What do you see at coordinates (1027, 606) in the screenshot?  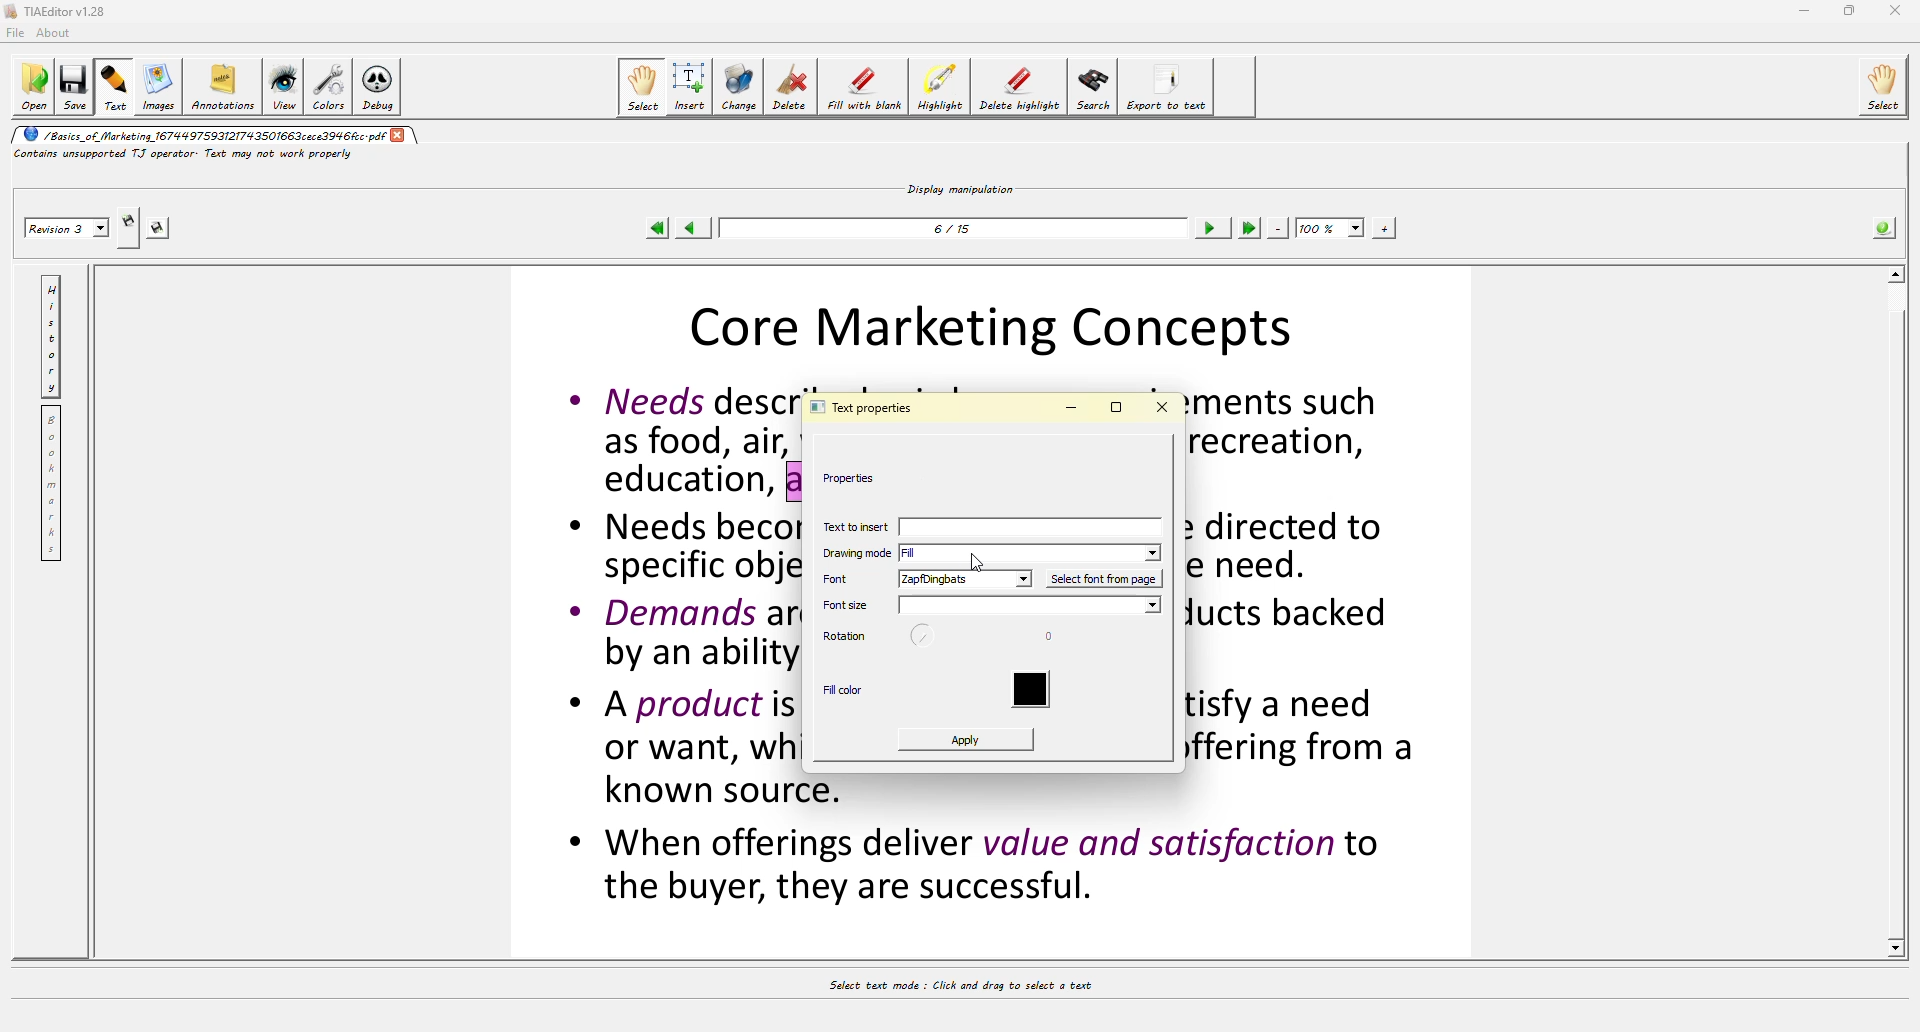 I see `font size` at bounding box center [1027, 606].